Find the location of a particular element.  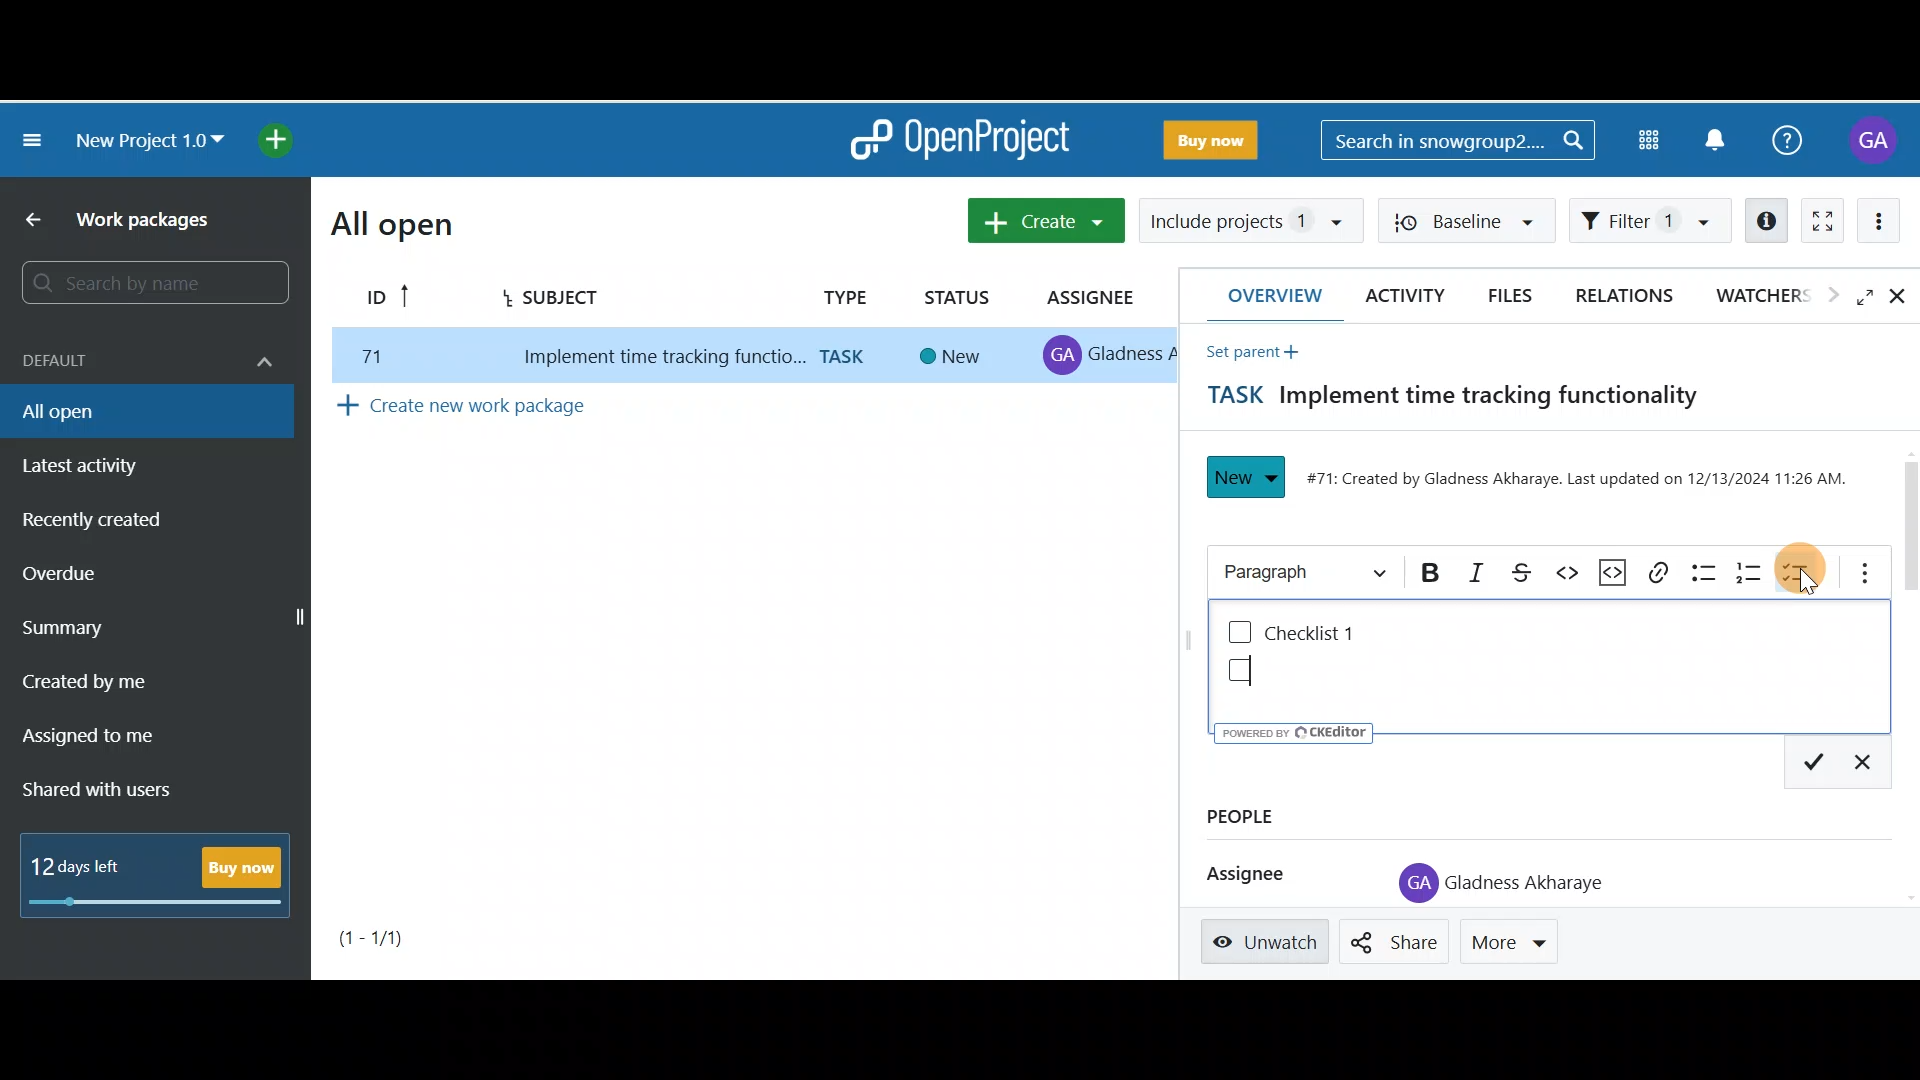

Italic is located at coordinates (1475, 571).